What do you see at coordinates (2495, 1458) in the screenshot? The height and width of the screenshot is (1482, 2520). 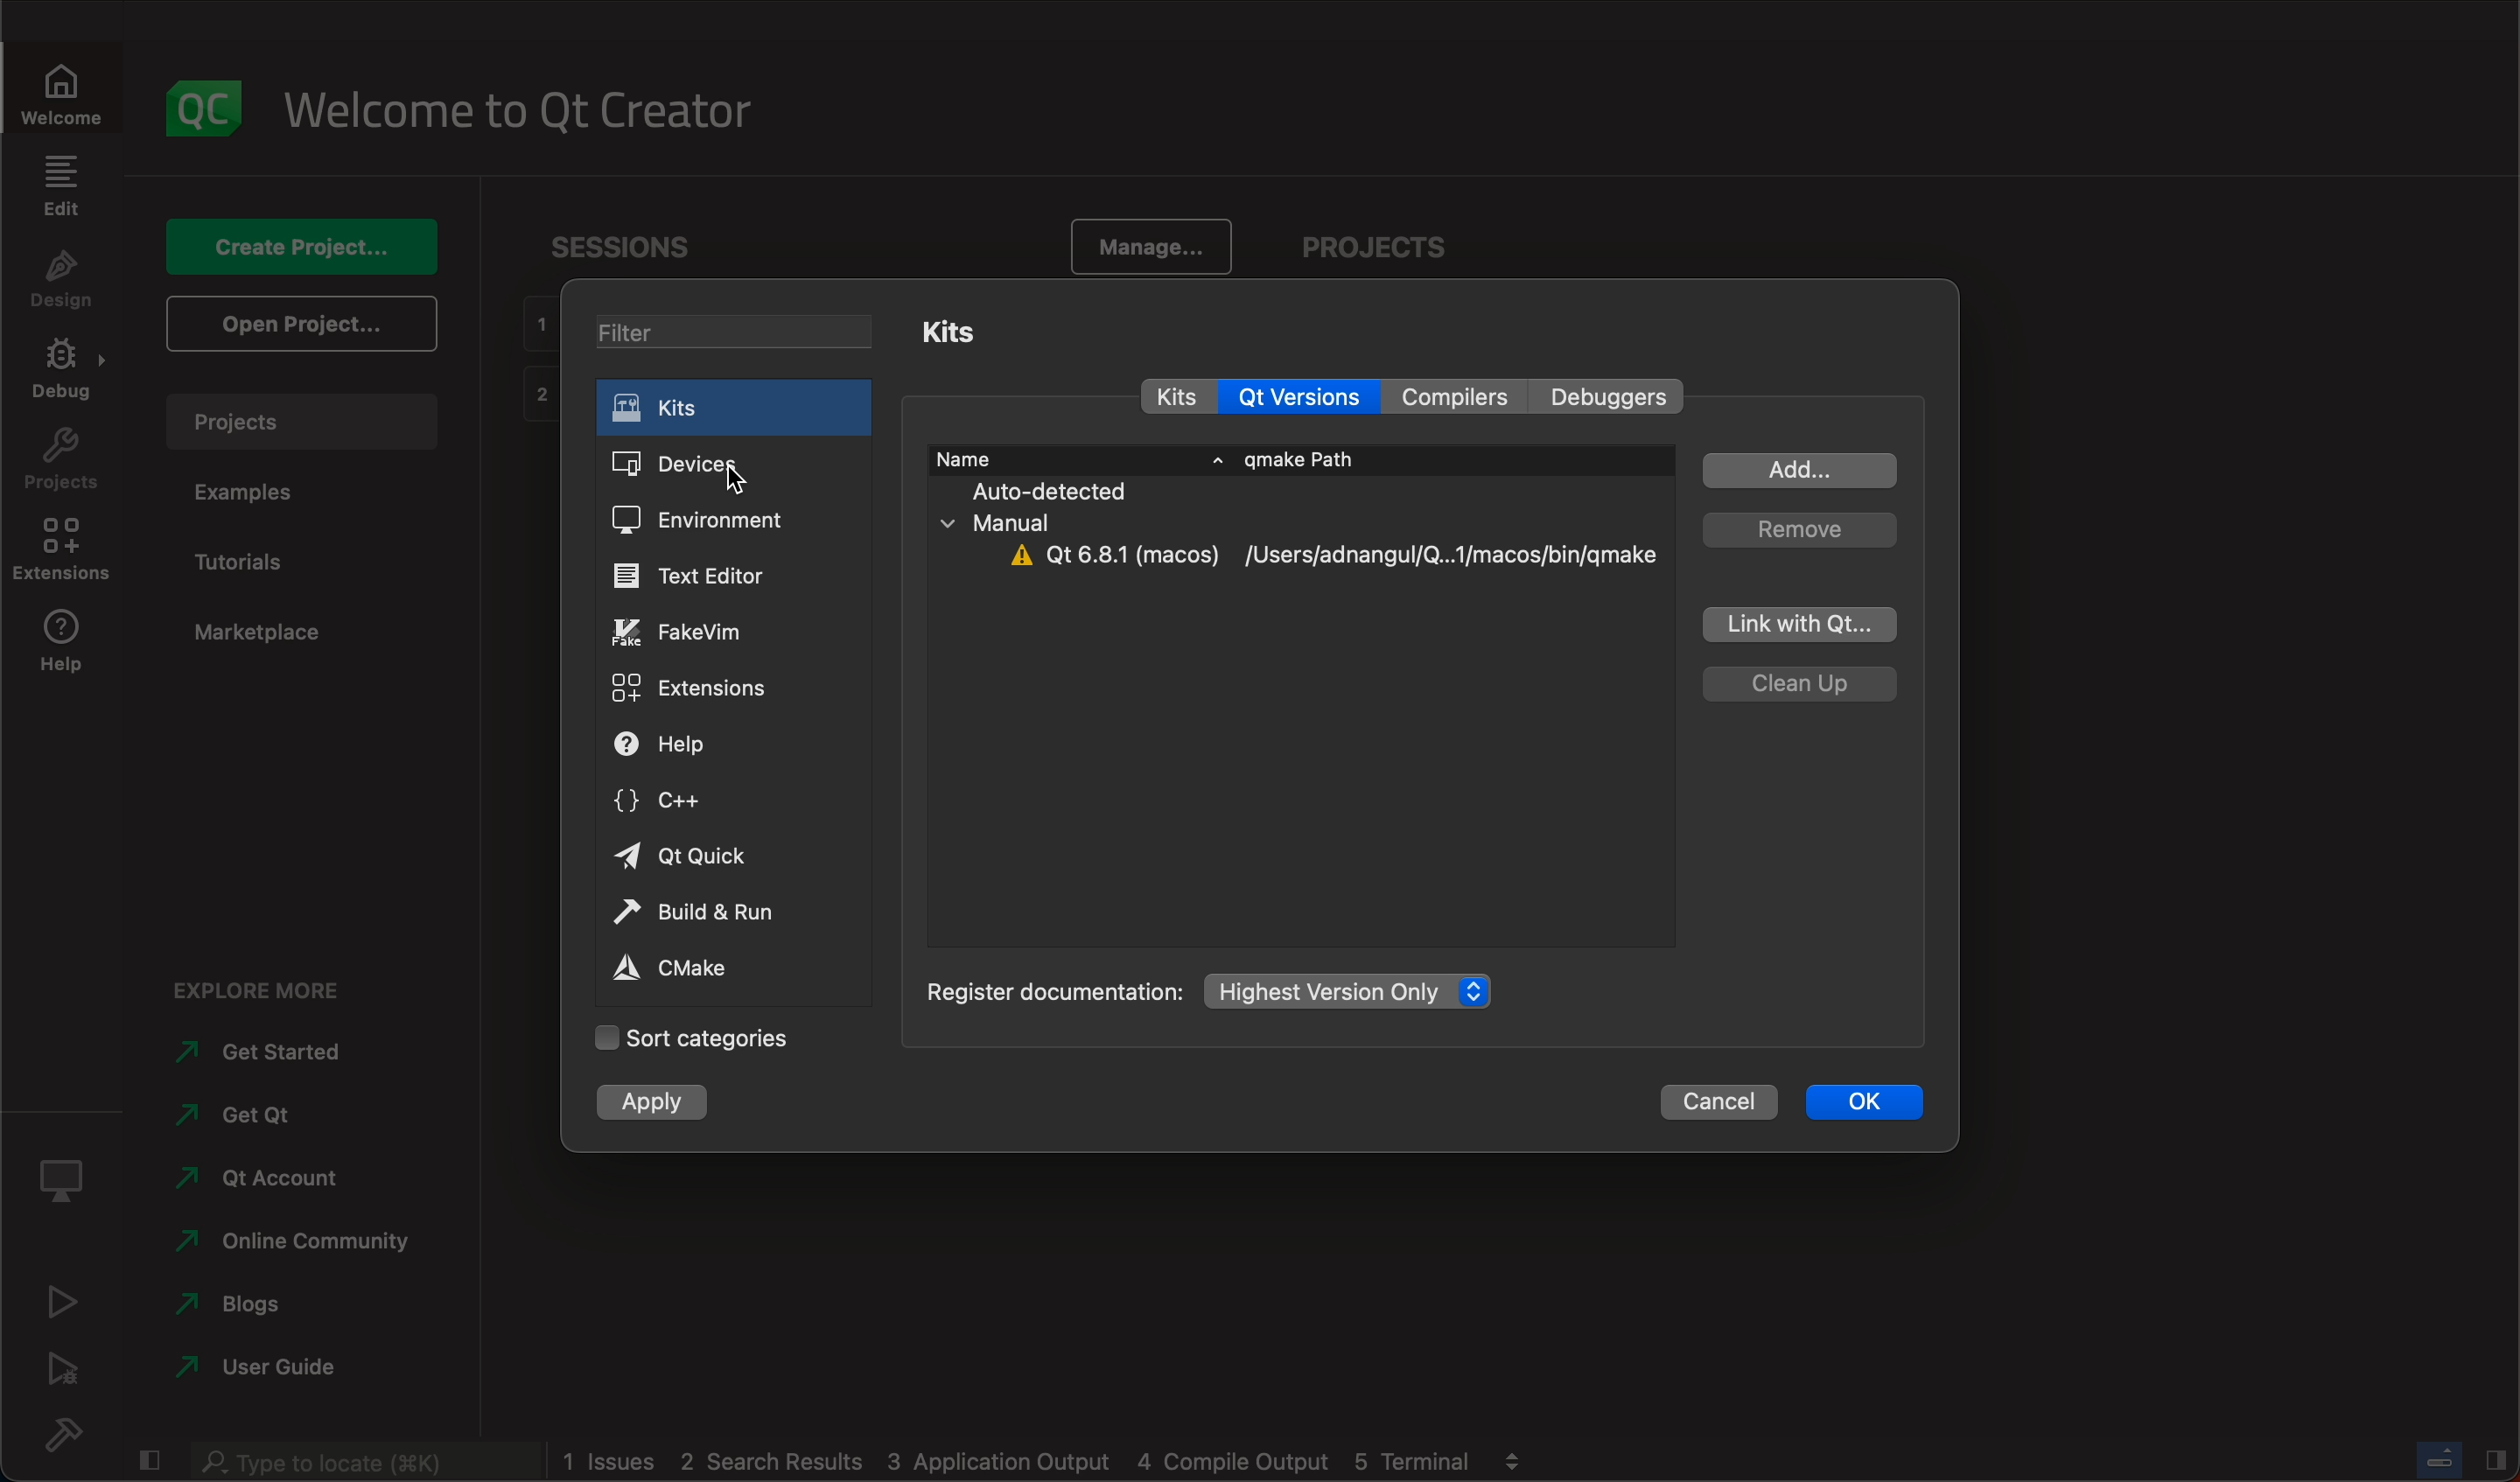 I see `hide/show right sidebar` at bounding box center [2495, 1458].